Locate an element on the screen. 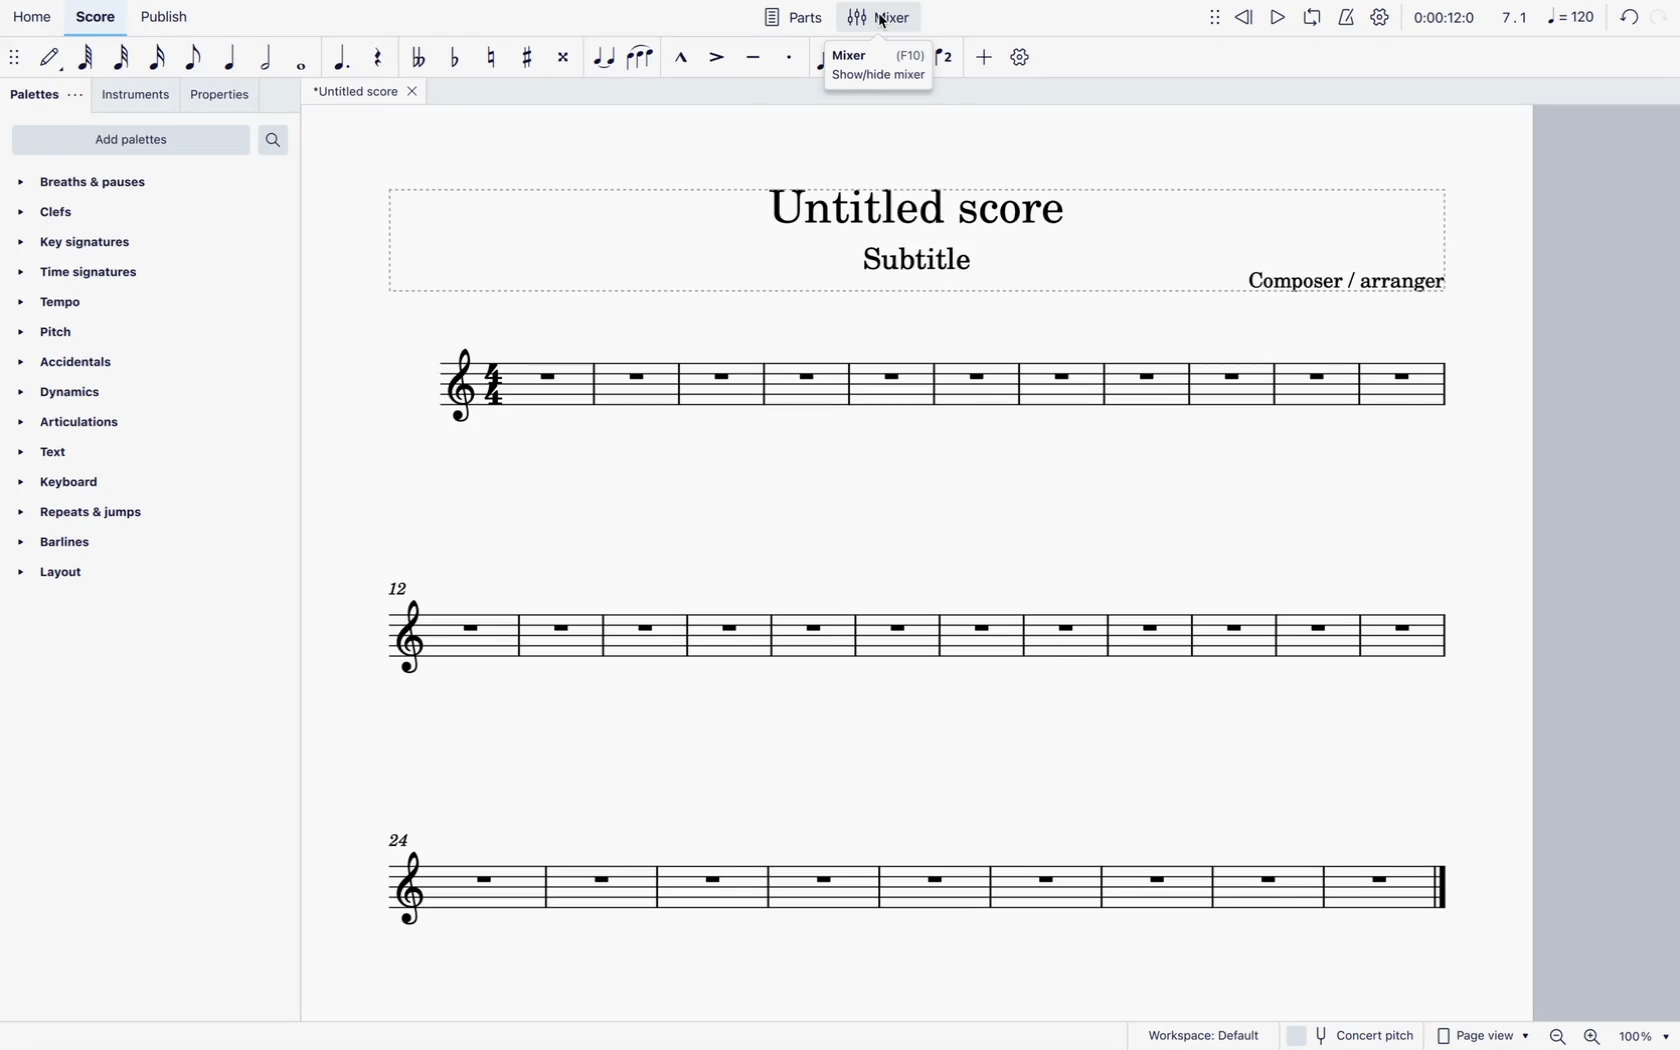 The height and width of the screenshot is (1050, 1680). palettes is located at coordinates (43, 95).